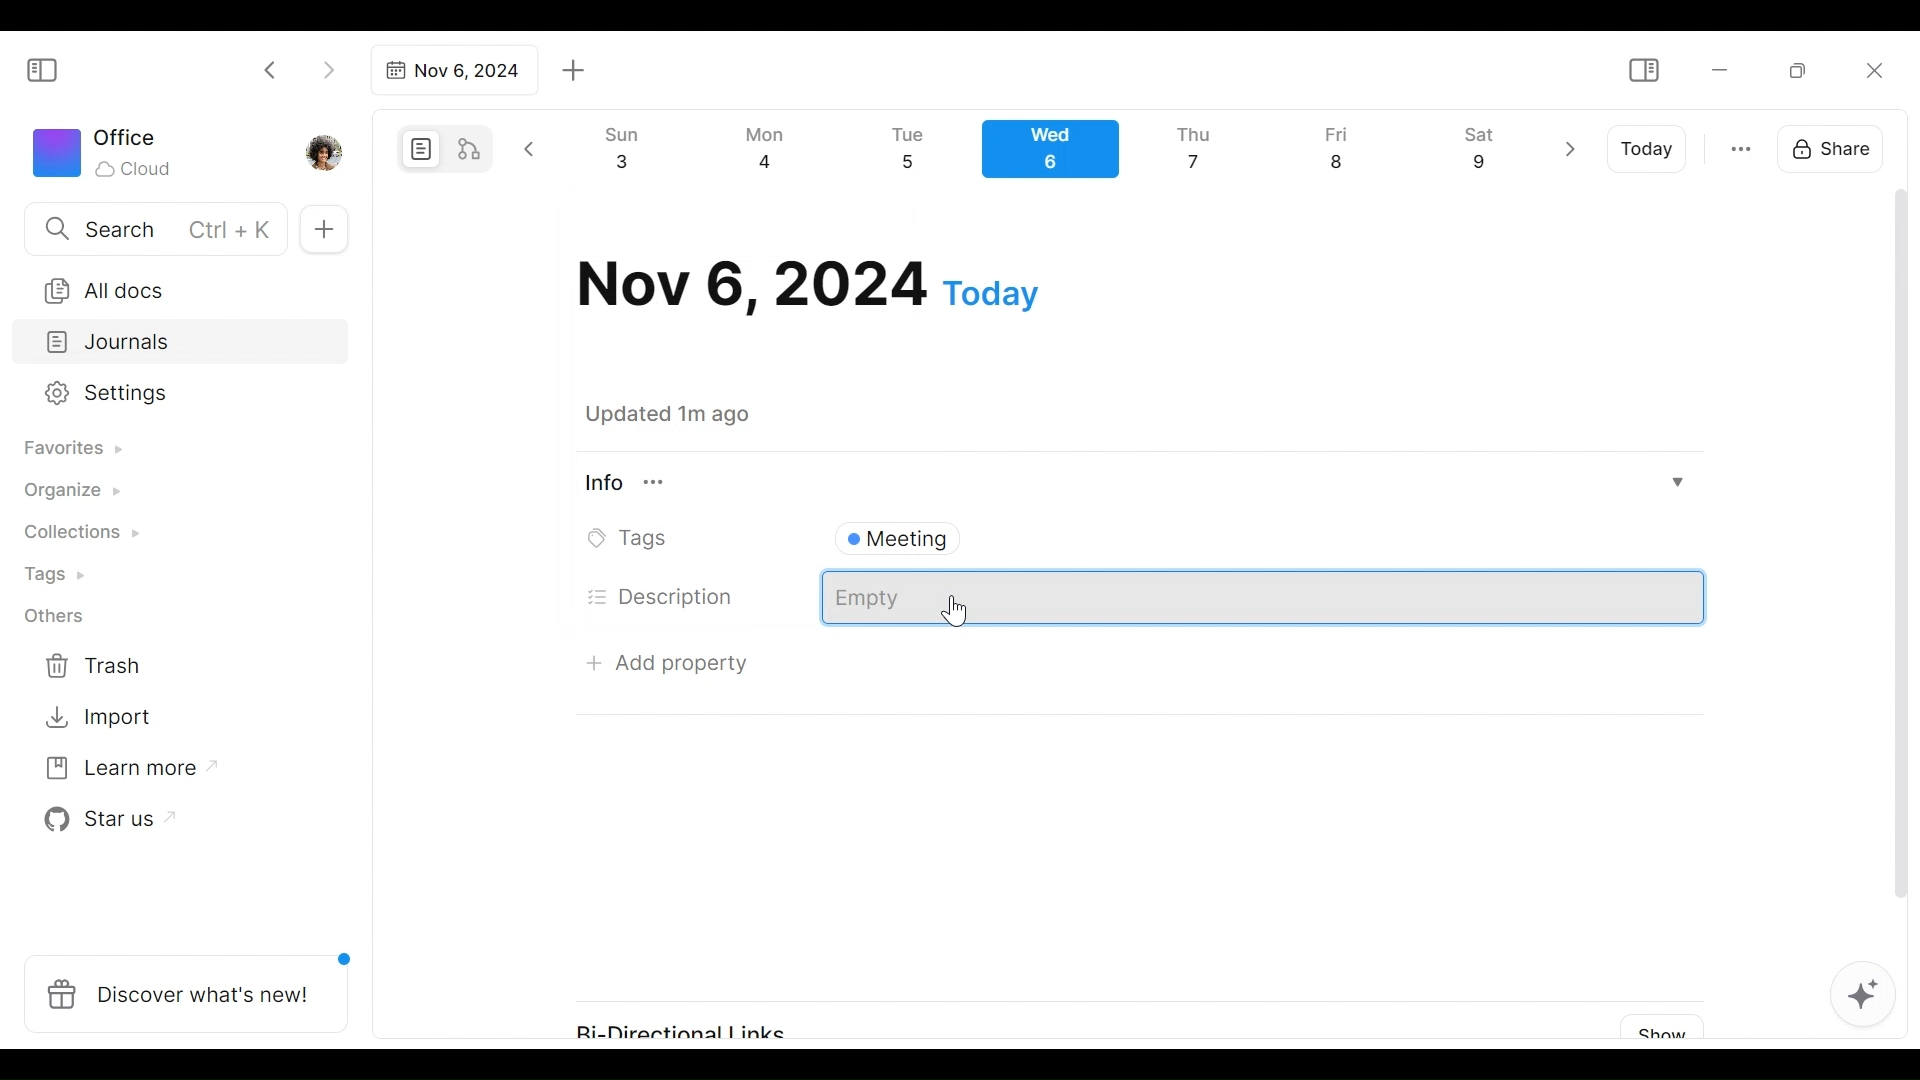 The width and height of the screenshot is (1920, 1080). What do you see at coordinates (451, 70) in the screenshot?
I see `Tab` at bounding box center [451, 70].